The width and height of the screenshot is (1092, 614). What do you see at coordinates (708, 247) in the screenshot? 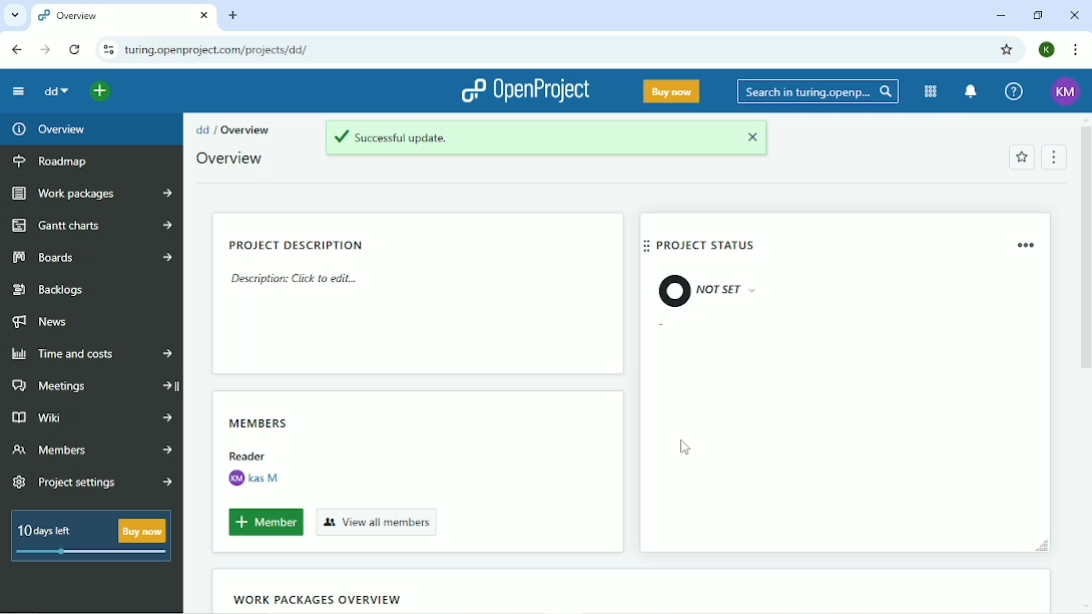
I see `Project status` at bounding box center [708, 247].